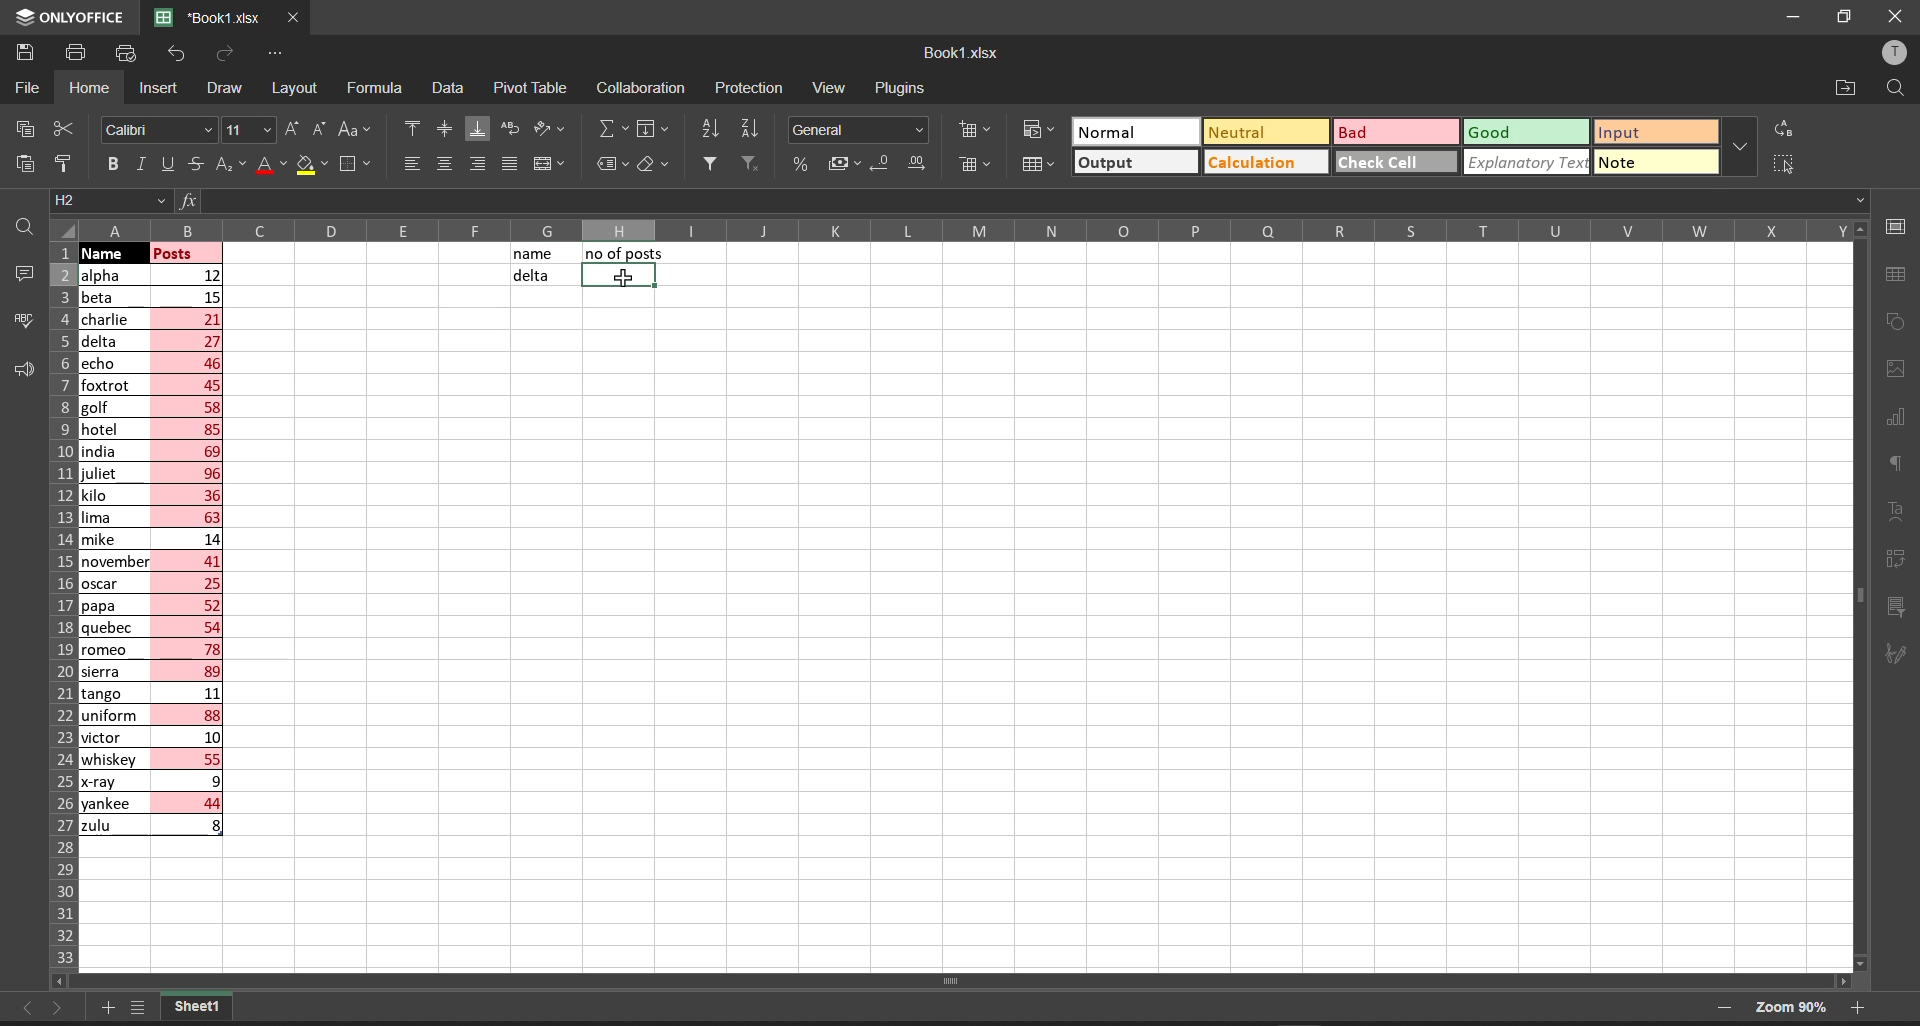  Describe the element at coordinates (610, 130) in the screenshot. I see `summation` at that location.